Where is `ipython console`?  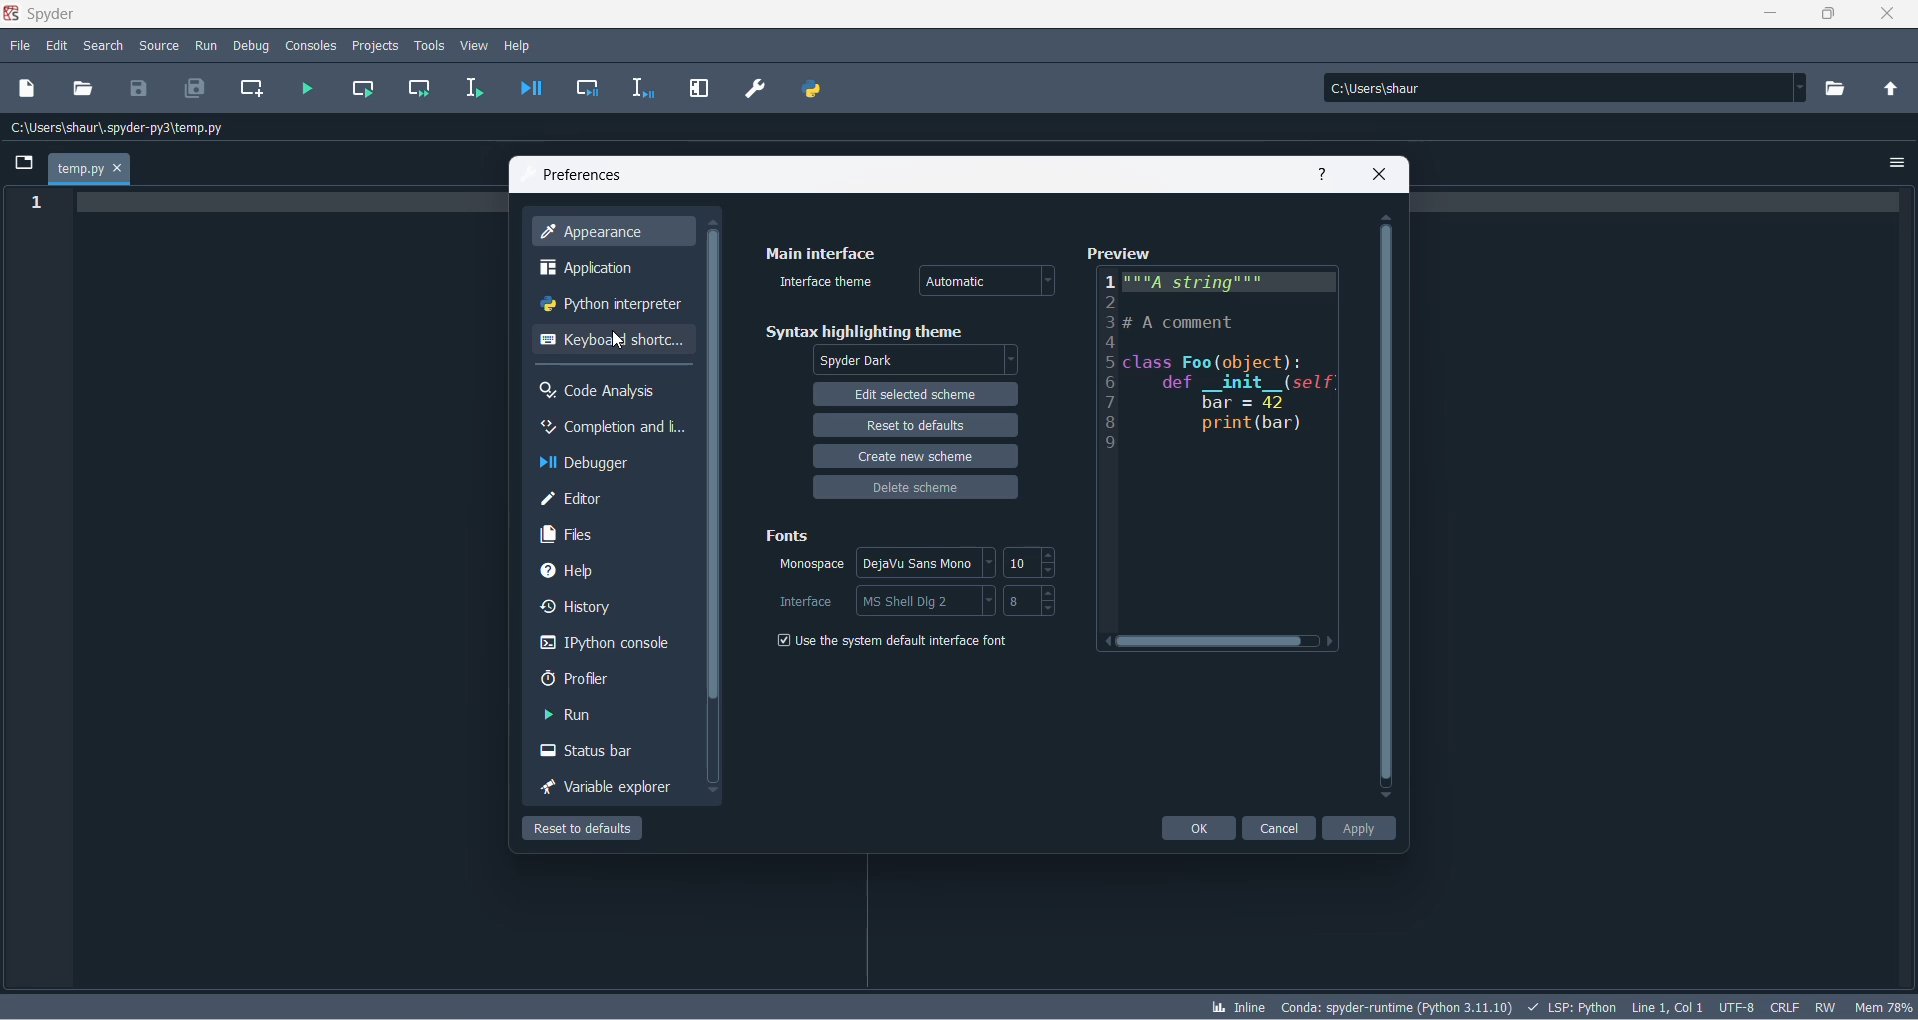 ipython console is located at coordinates (606, 645).